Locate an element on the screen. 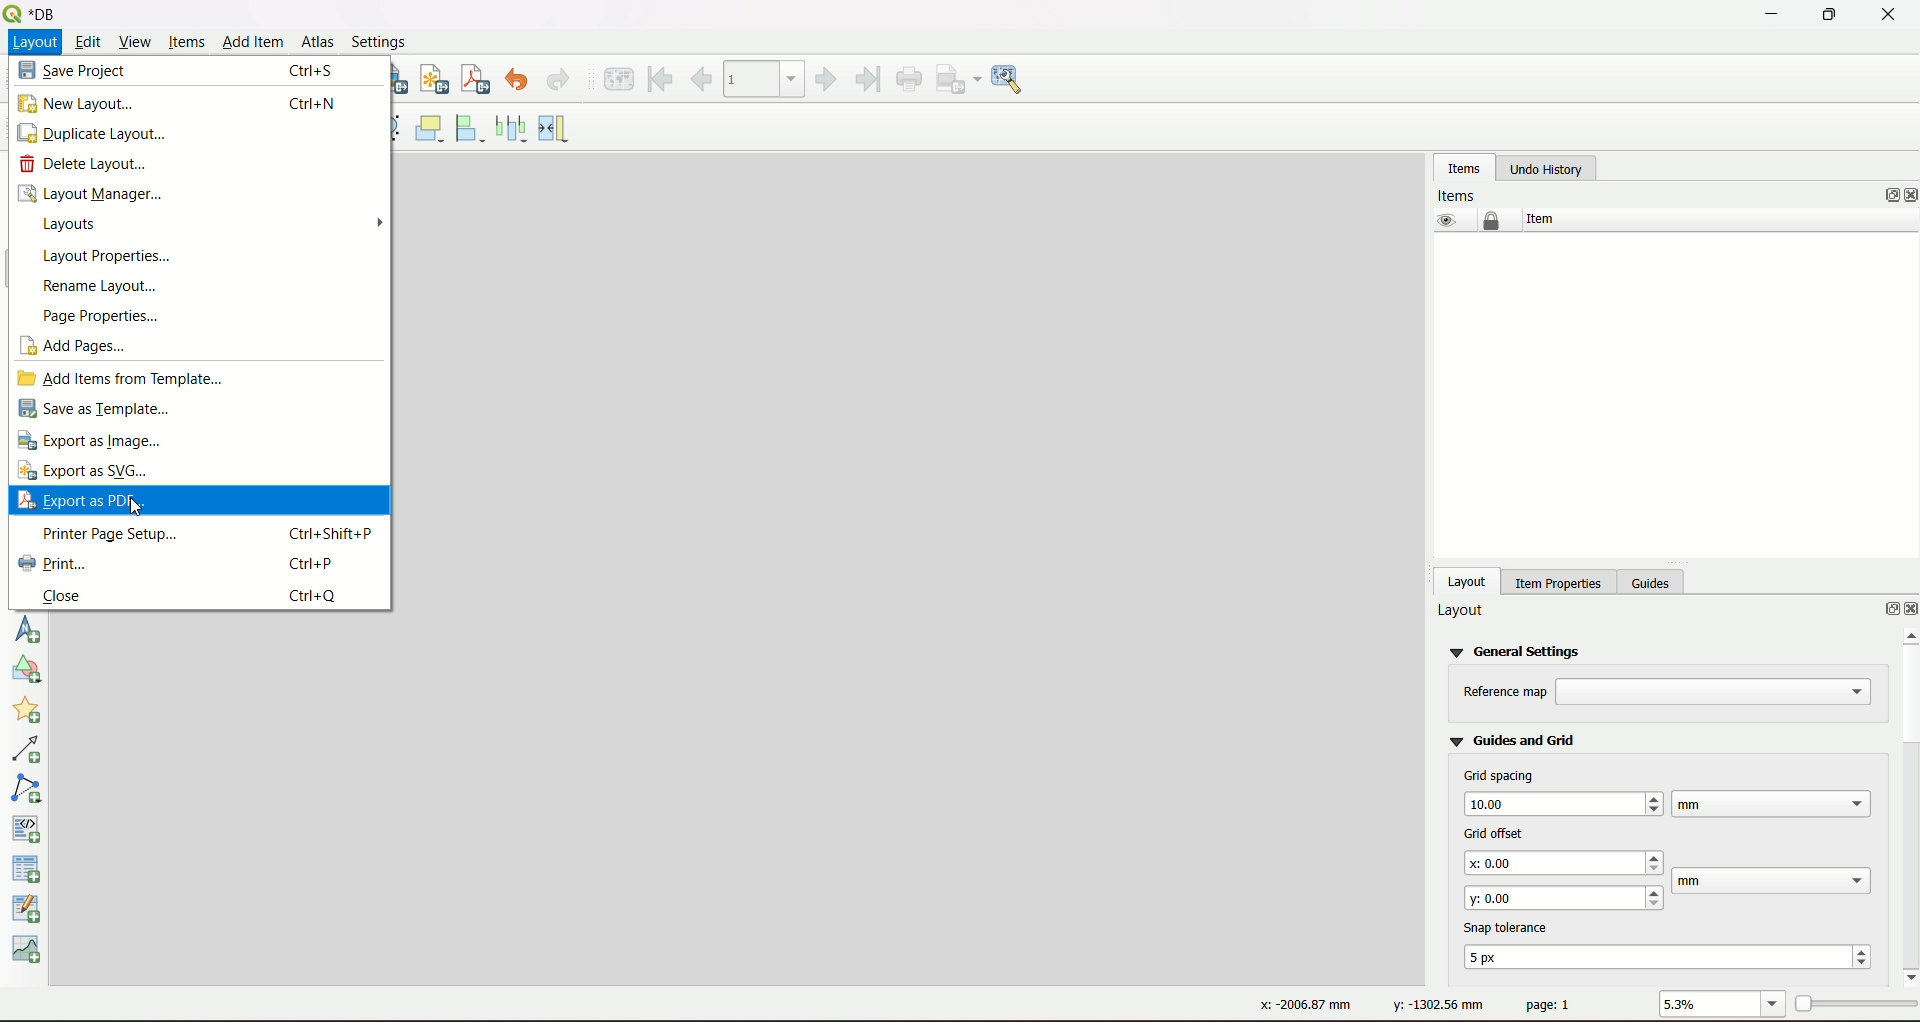 The image size is (1920, 1022). add note item is located at coordinates (29, 787).